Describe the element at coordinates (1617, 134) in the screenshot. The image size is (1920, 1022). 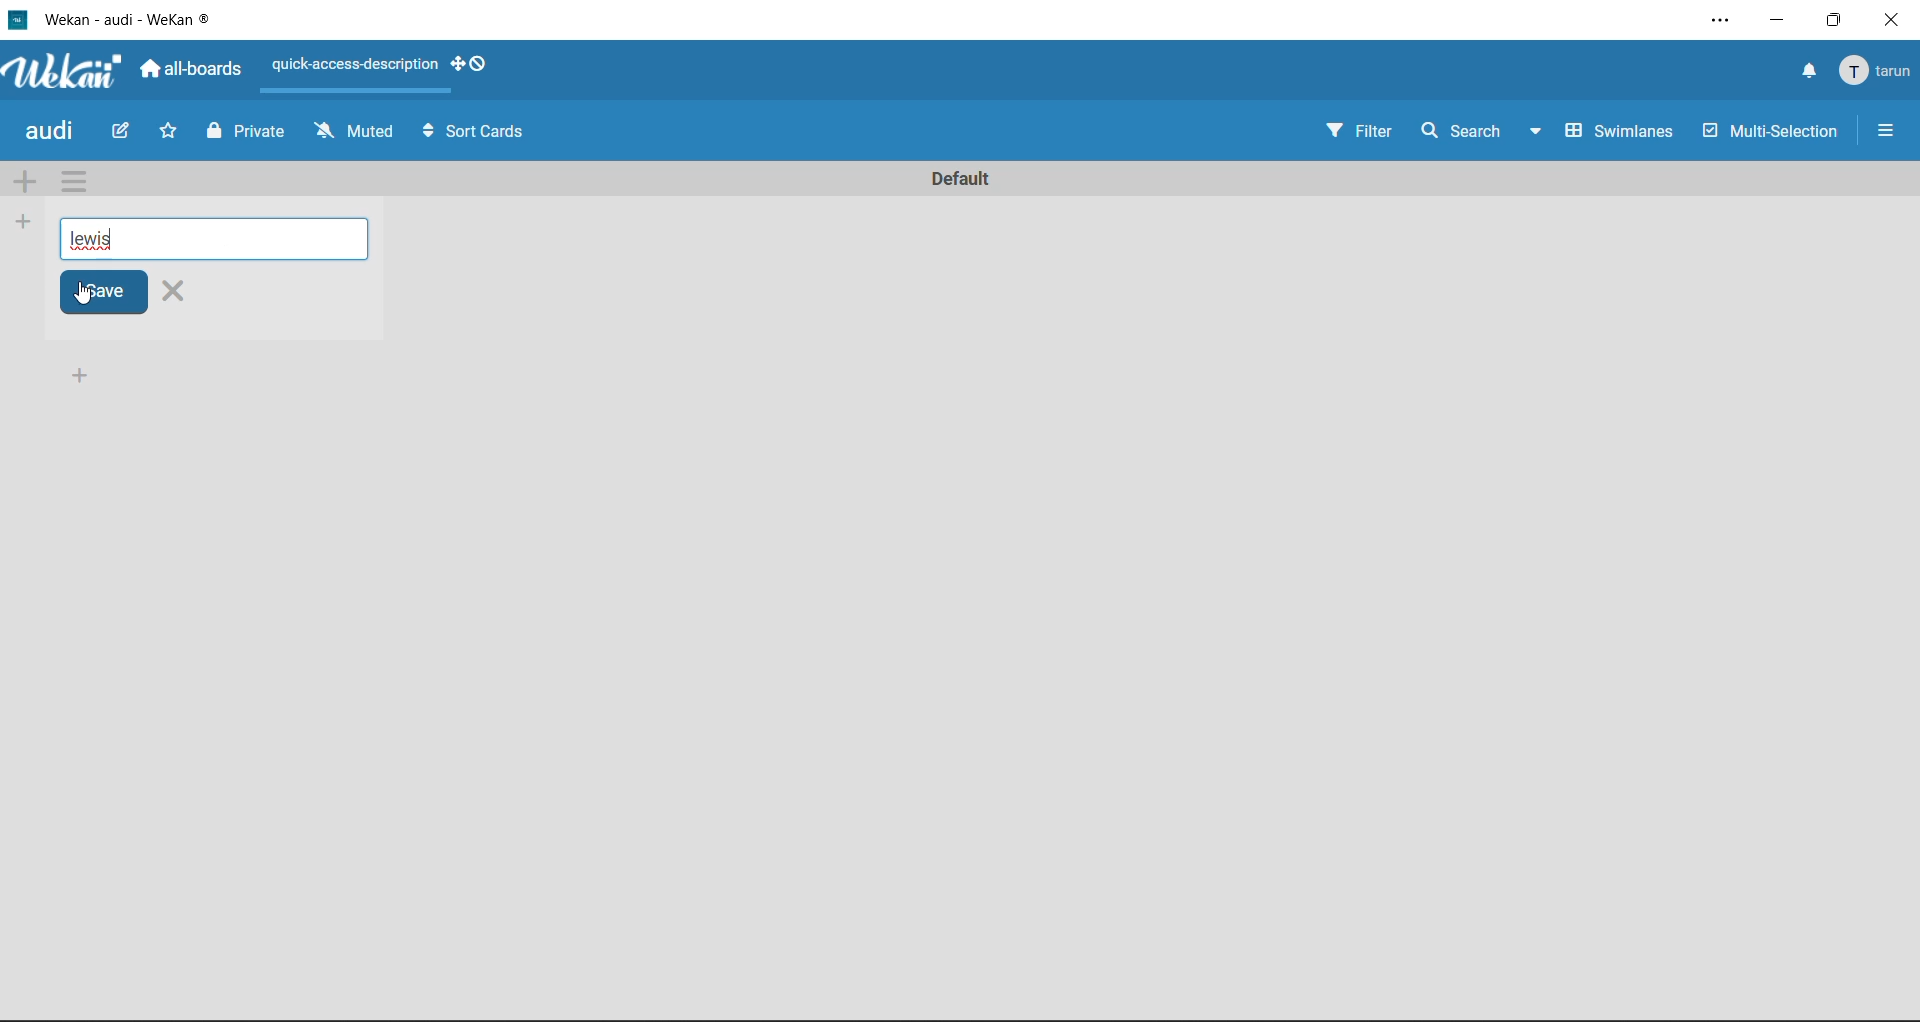
I see `swimlanes` at that location.